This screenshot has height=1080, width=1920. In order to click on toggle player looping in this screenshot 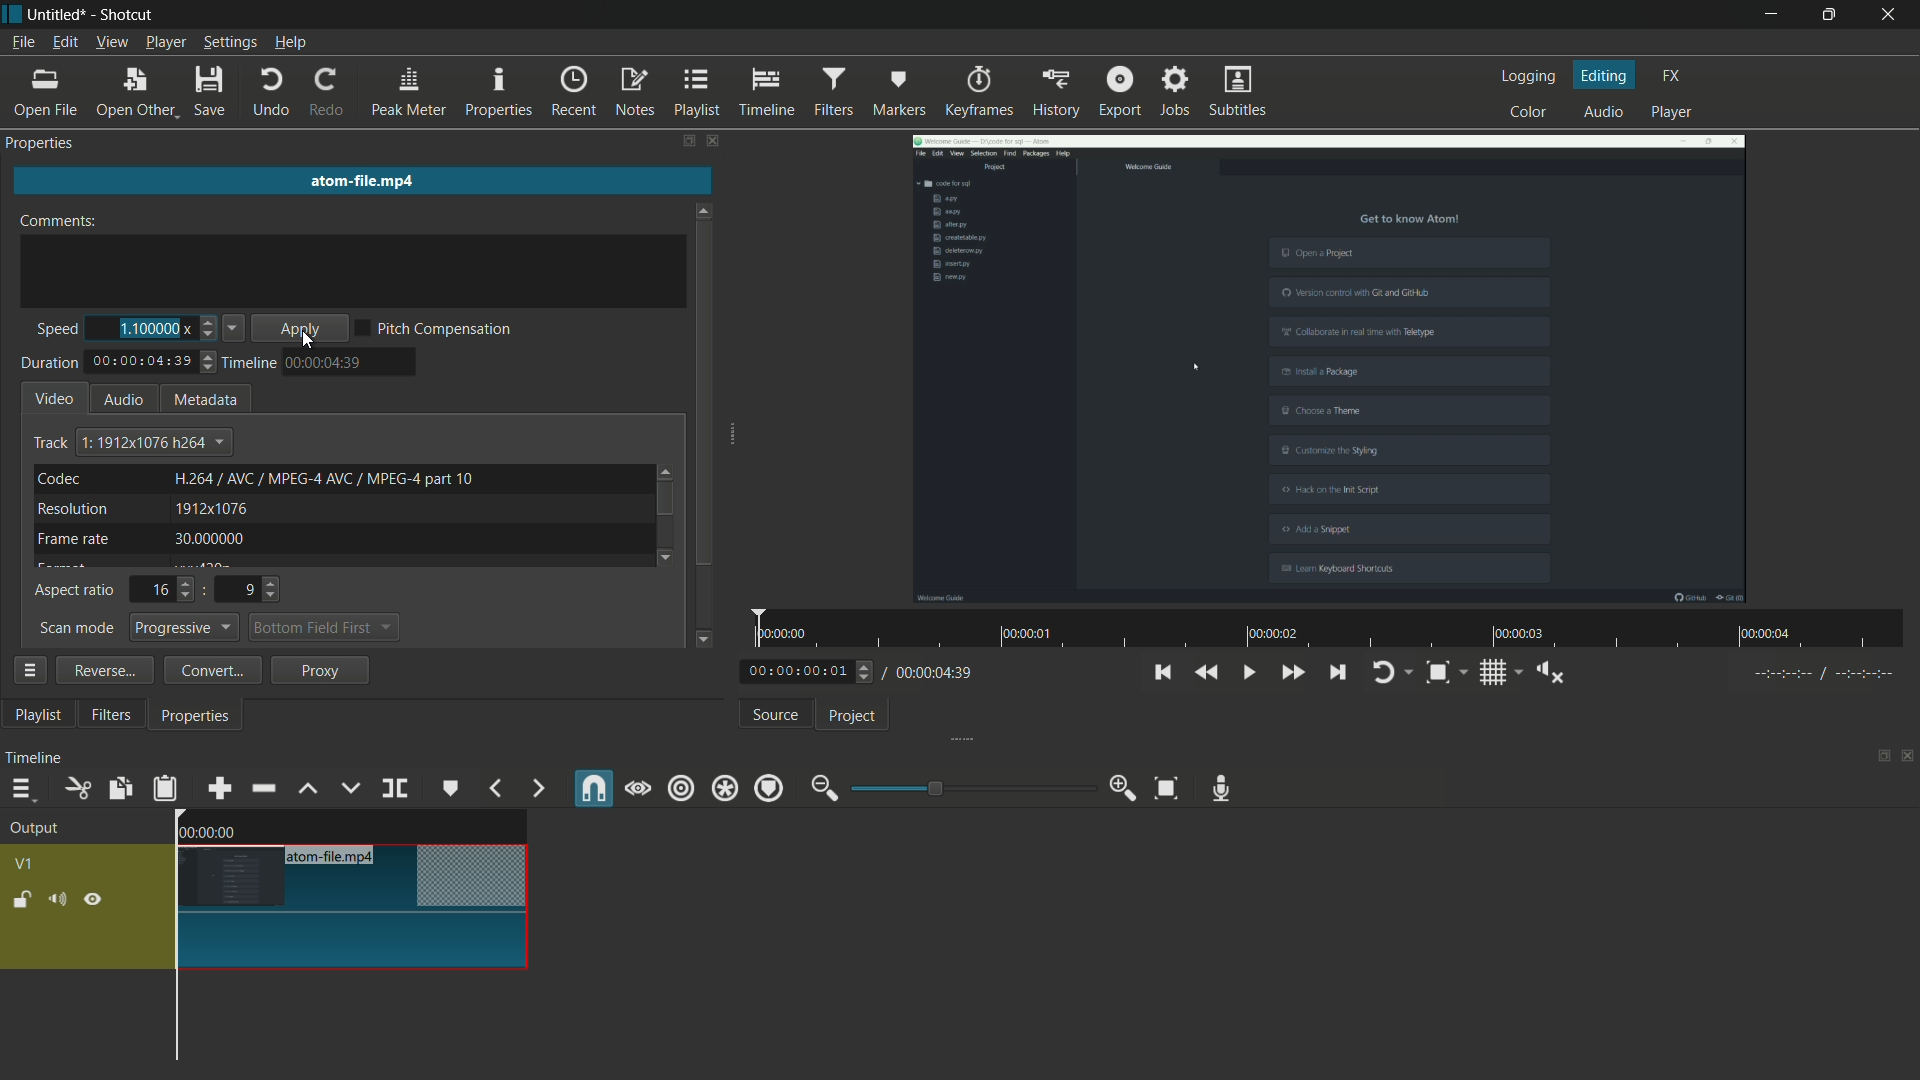, I will do `click(1383, 672)`.